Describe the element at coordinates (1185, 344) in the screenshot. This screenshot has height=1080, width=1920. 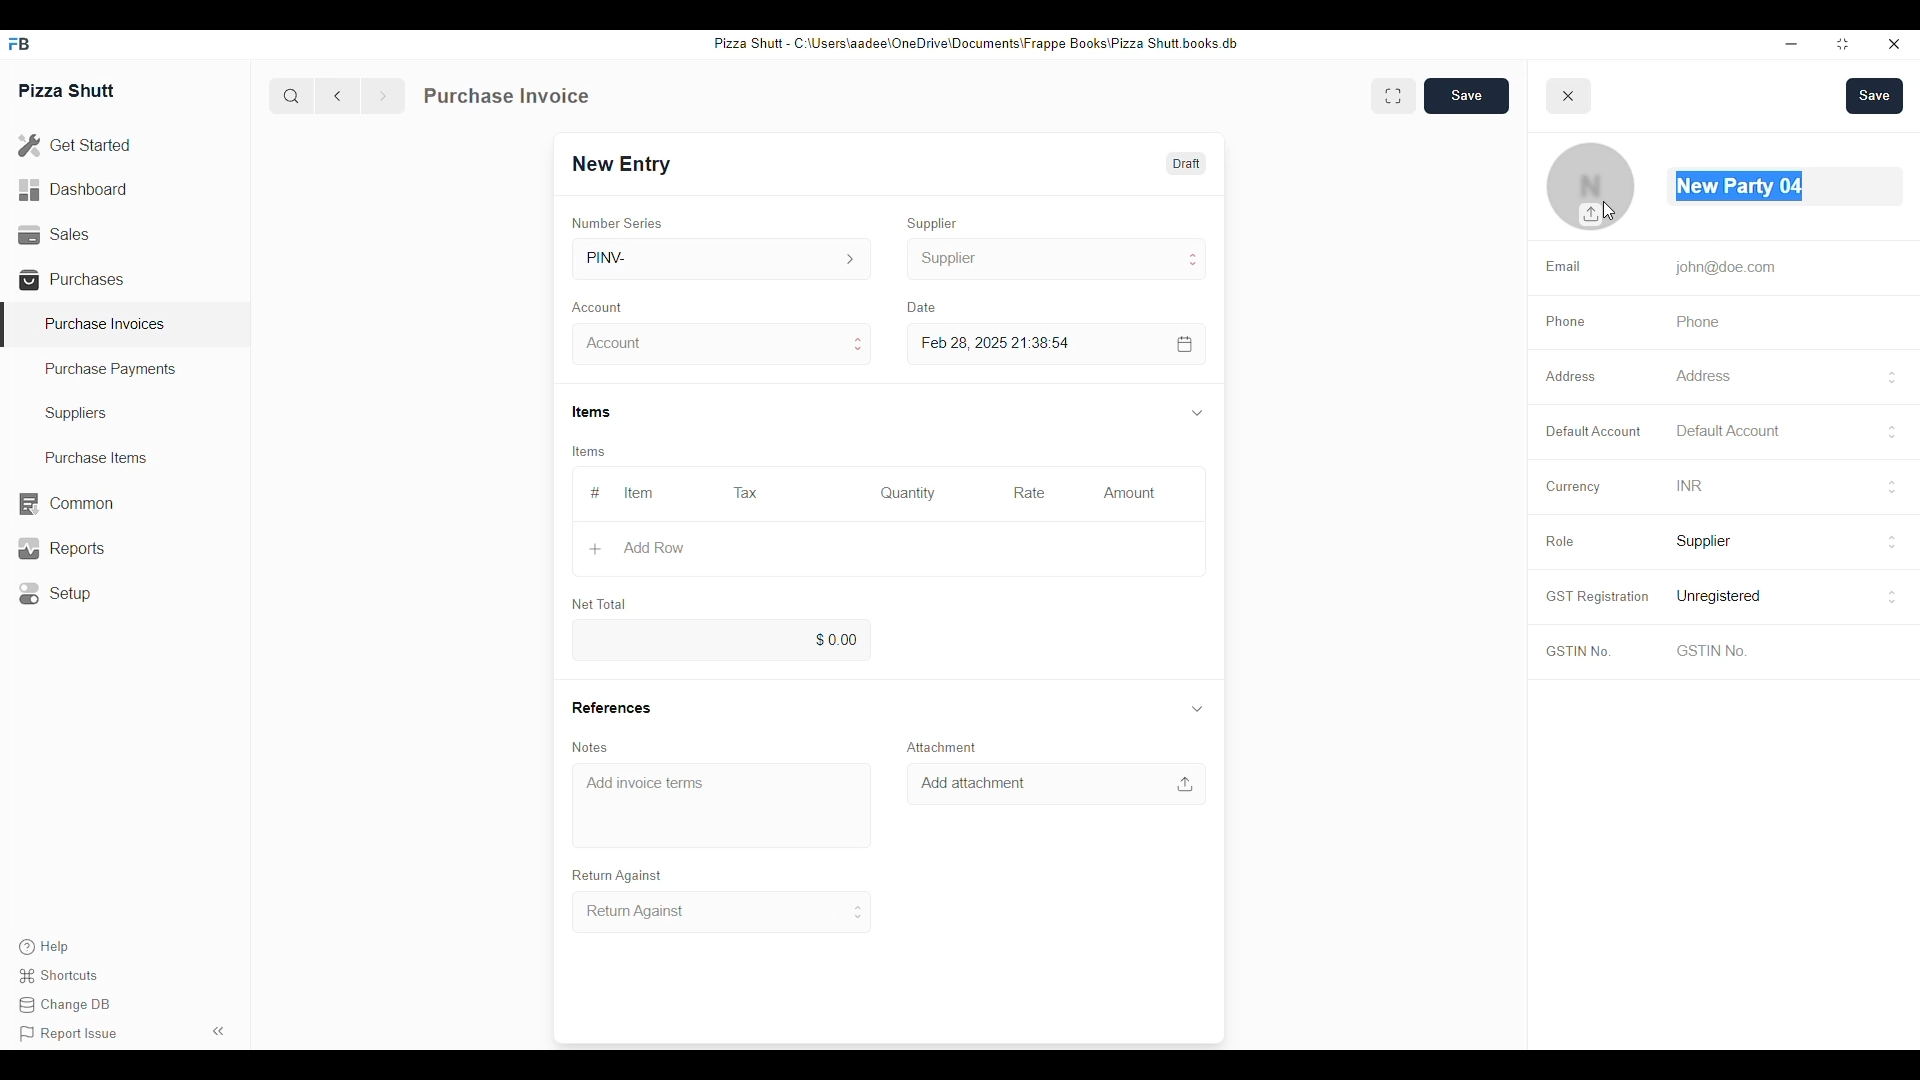
I see `calendar` at that location.